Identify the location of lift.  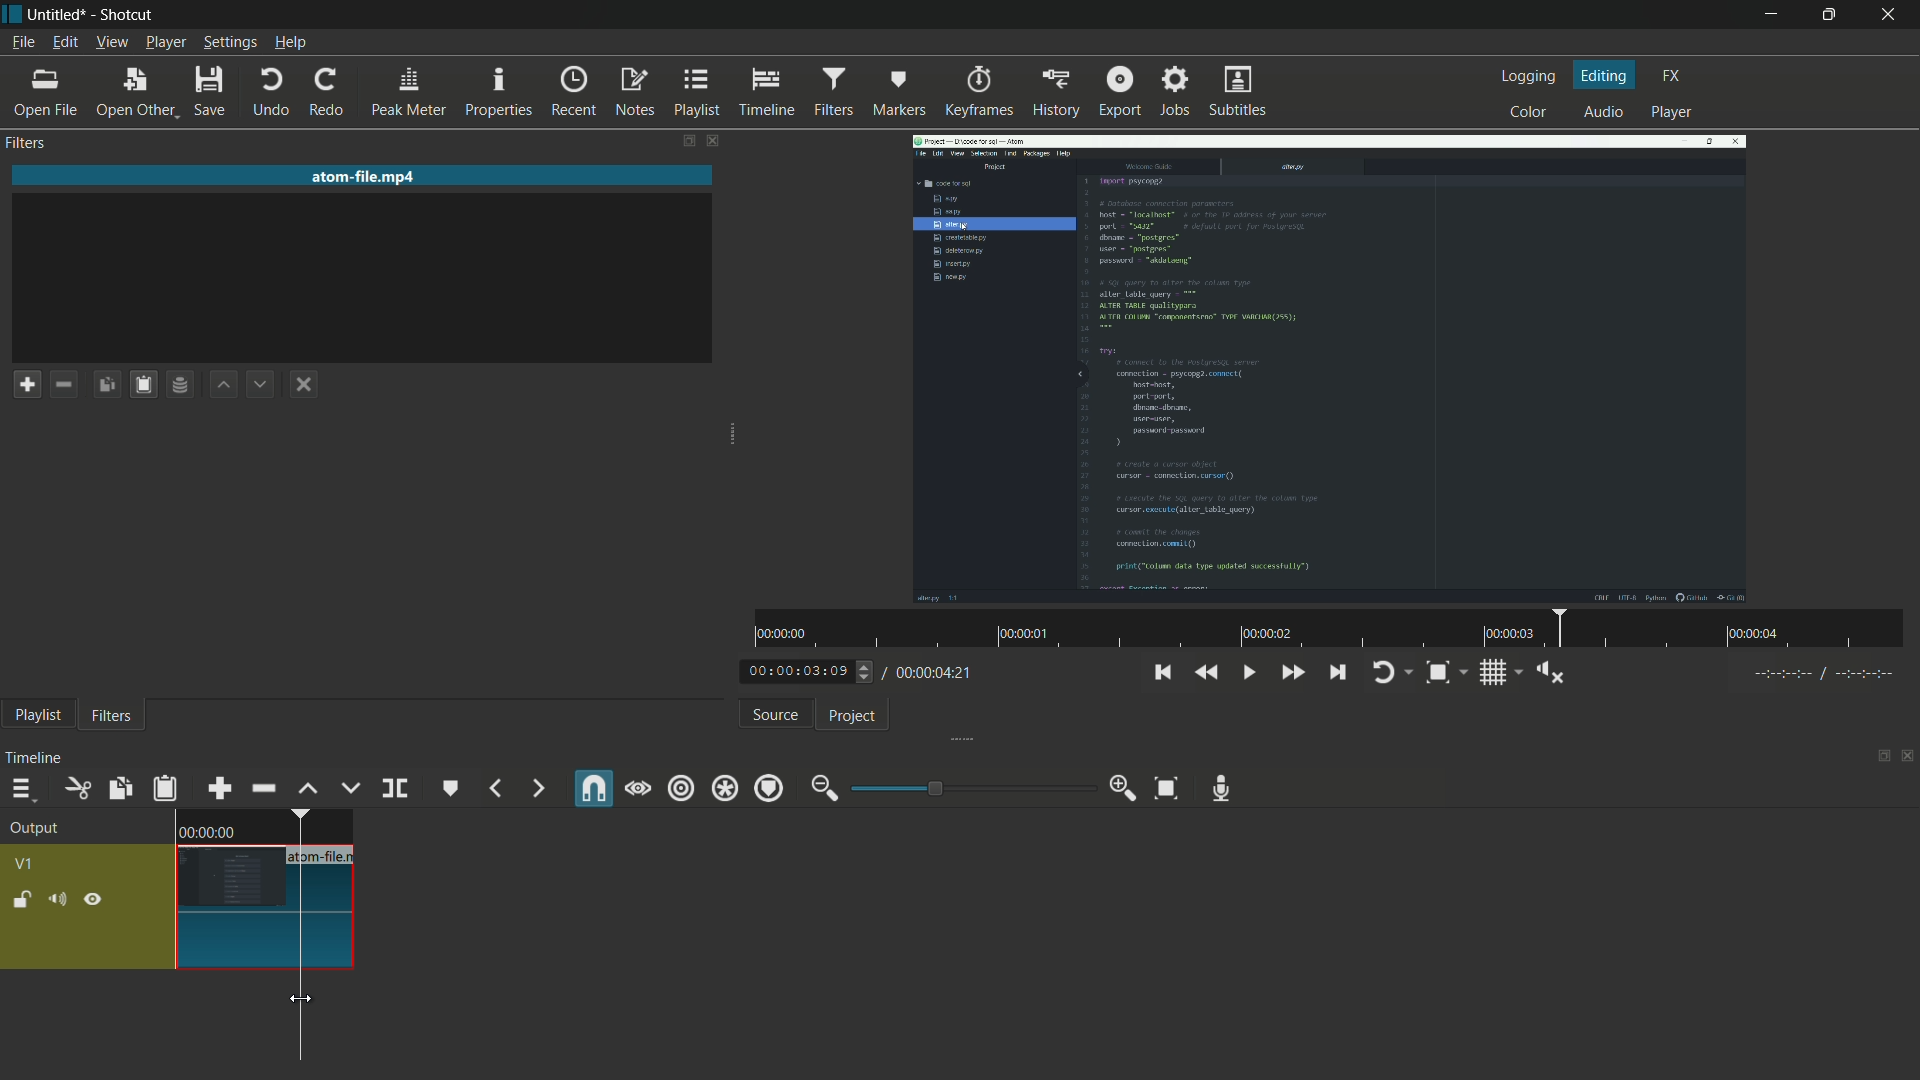
(309, 788).